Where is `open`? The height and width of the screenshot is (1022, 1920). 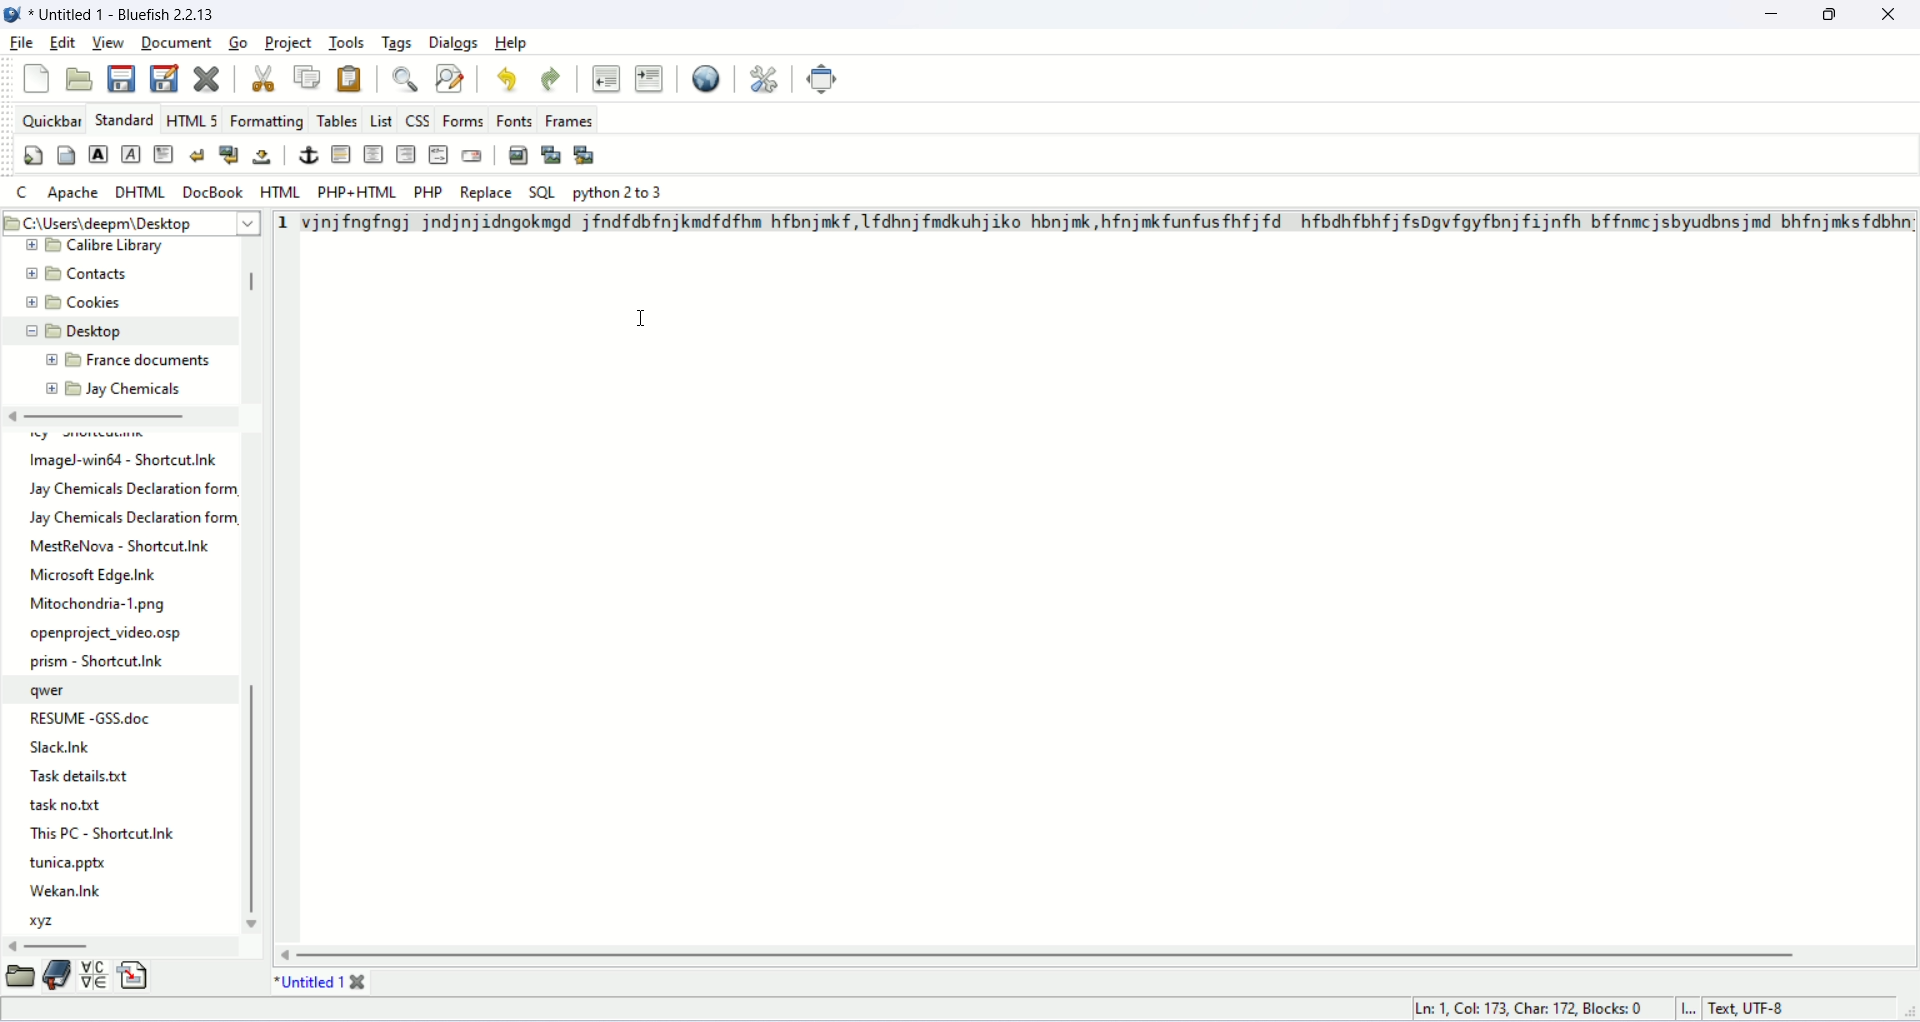 open is located at coordinates (81, 80).